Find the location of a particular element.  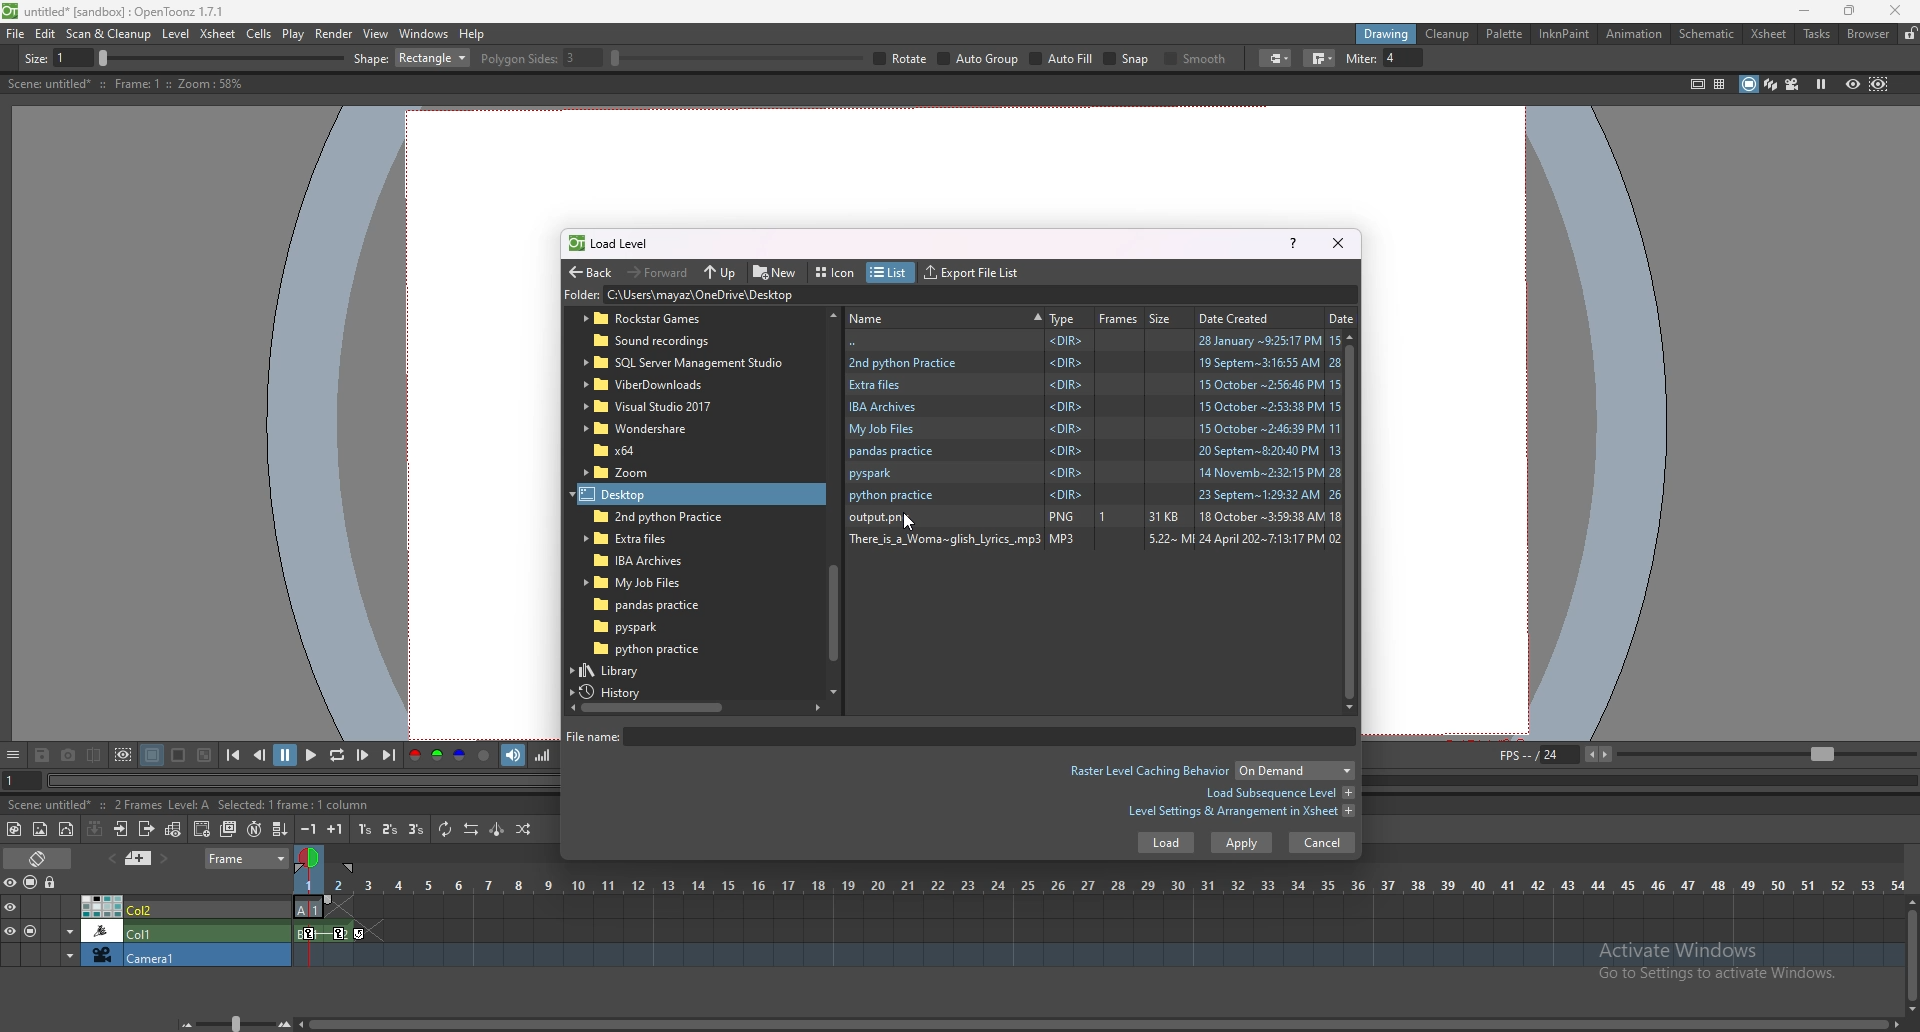

folder is located at coordinates (651, 407).